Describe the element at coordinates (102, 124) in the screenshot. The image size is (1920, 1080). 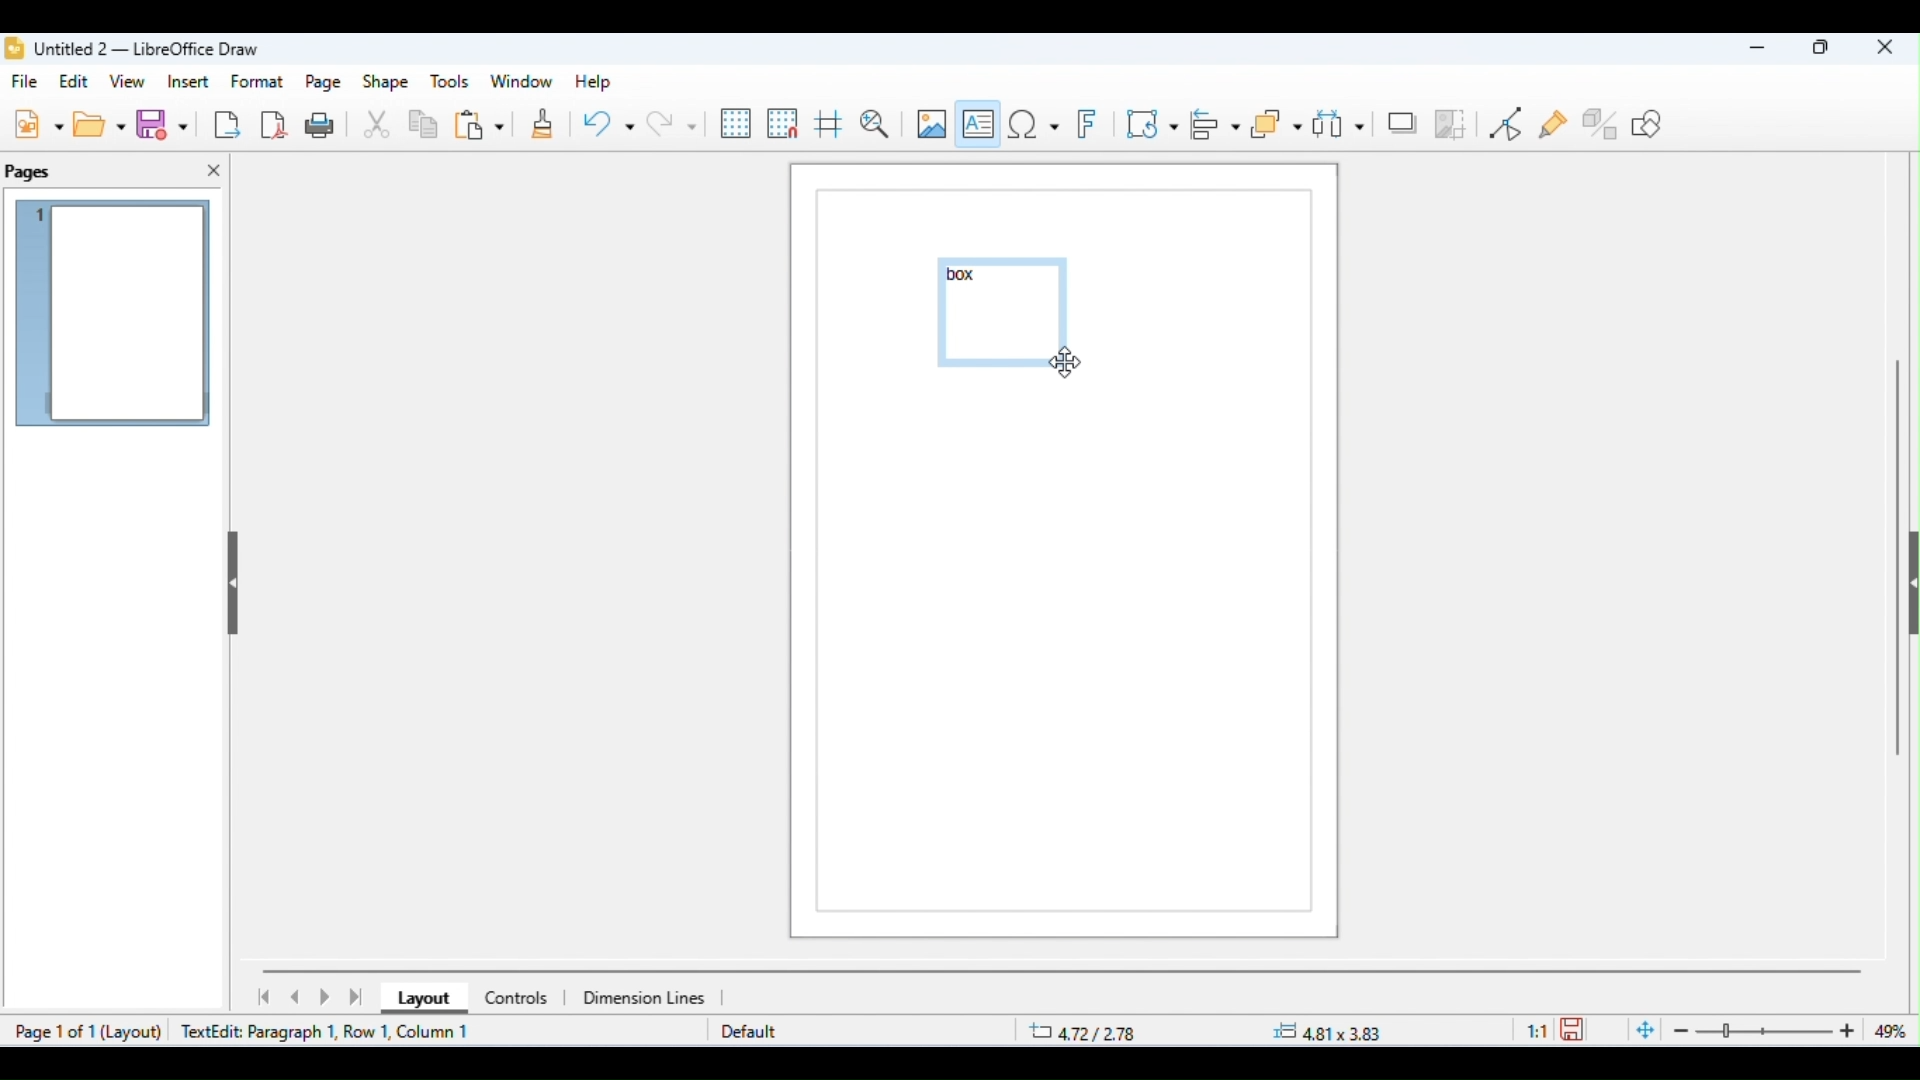
I see `open` at that location.